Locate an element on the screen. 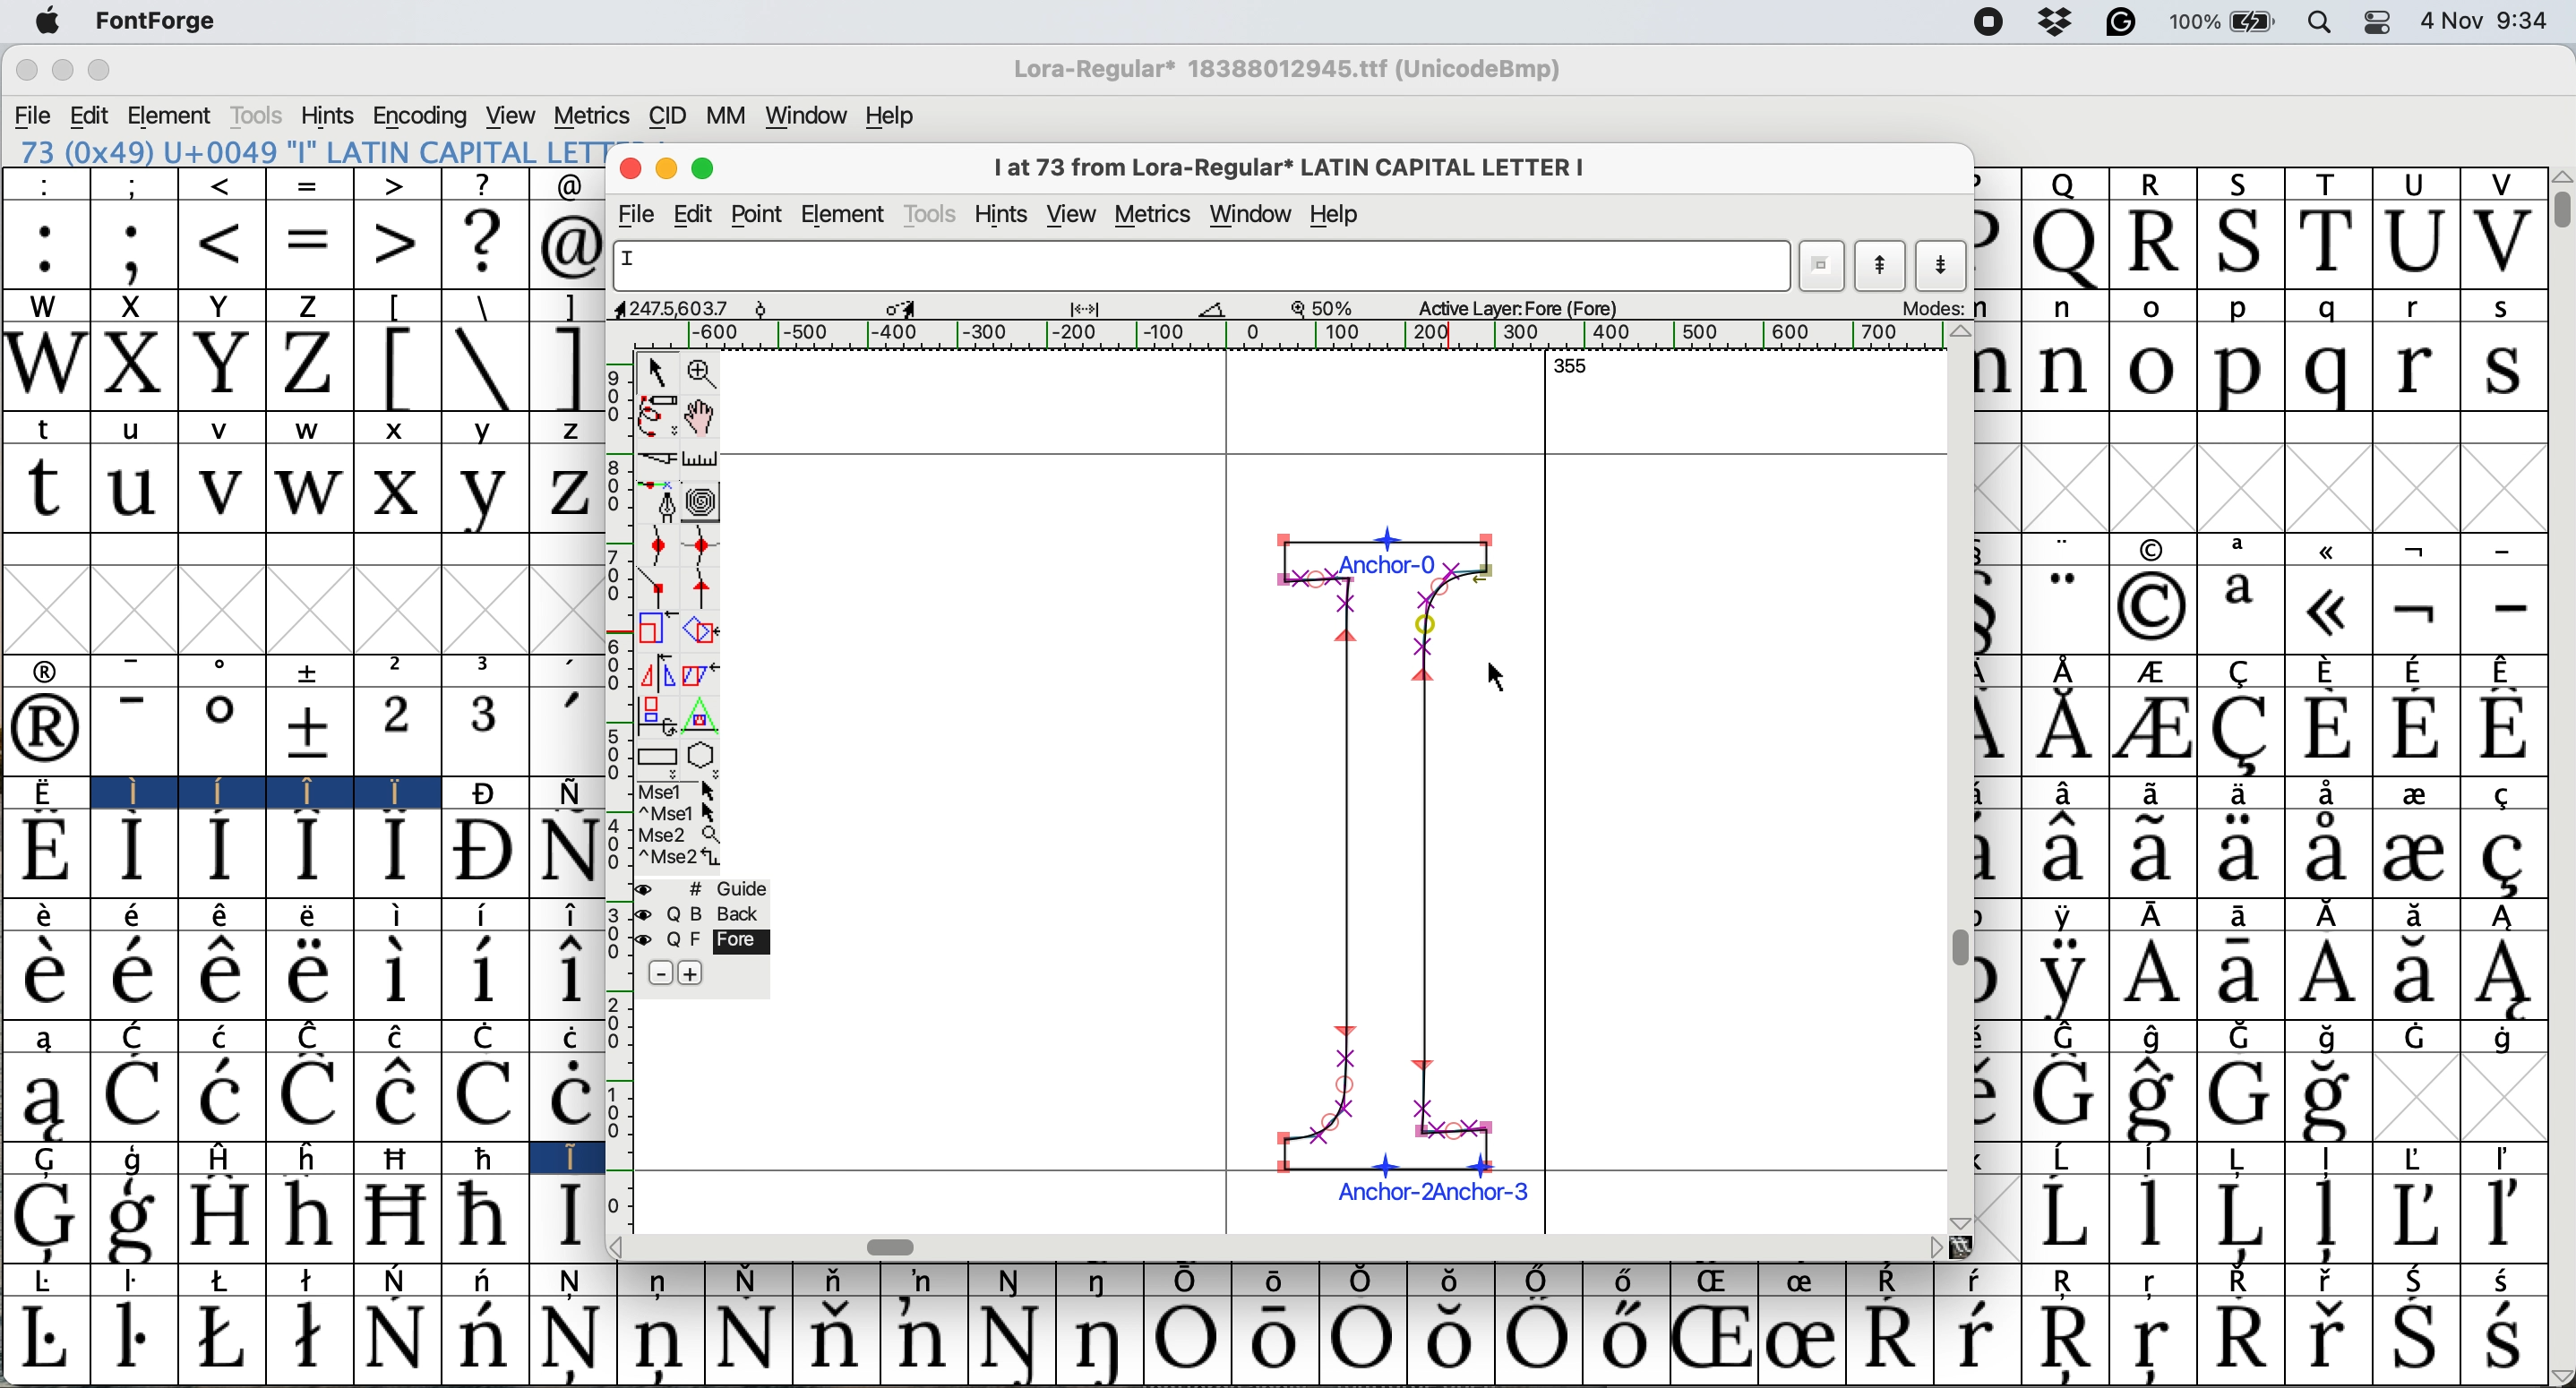  S is located at coordinates (2243, 242).